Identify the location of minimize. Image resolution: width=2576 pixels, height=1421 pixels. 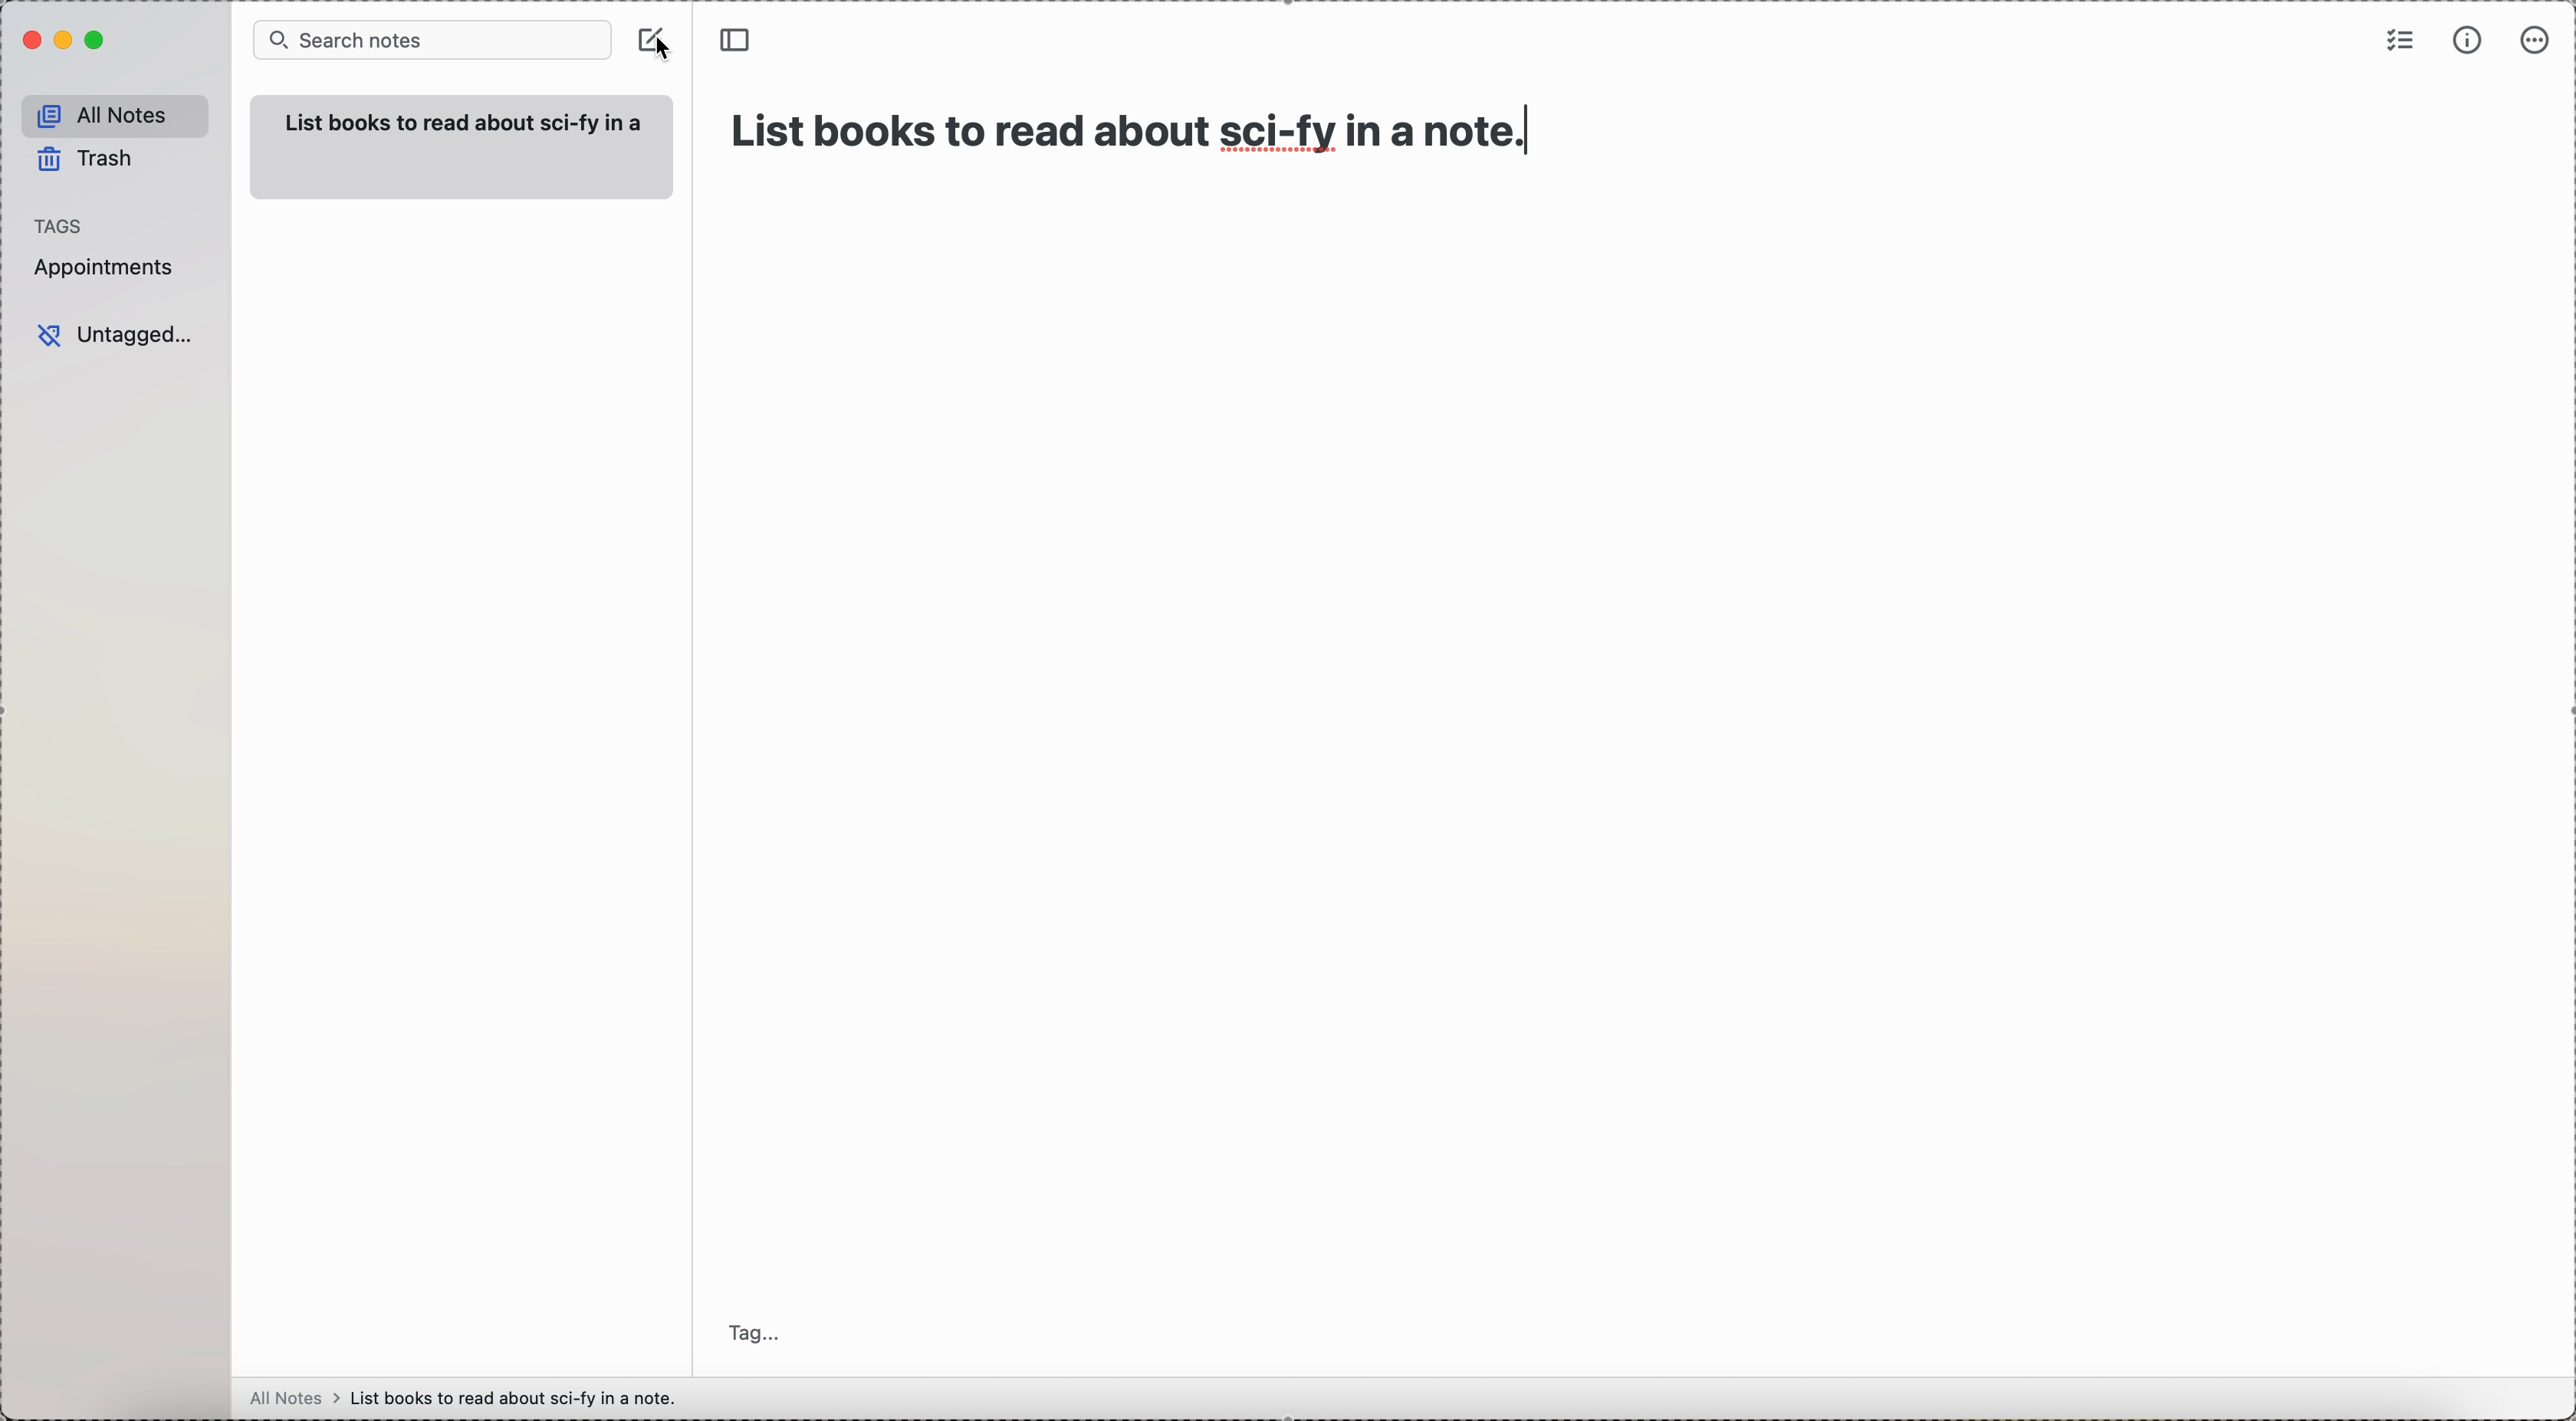
(60, 40).